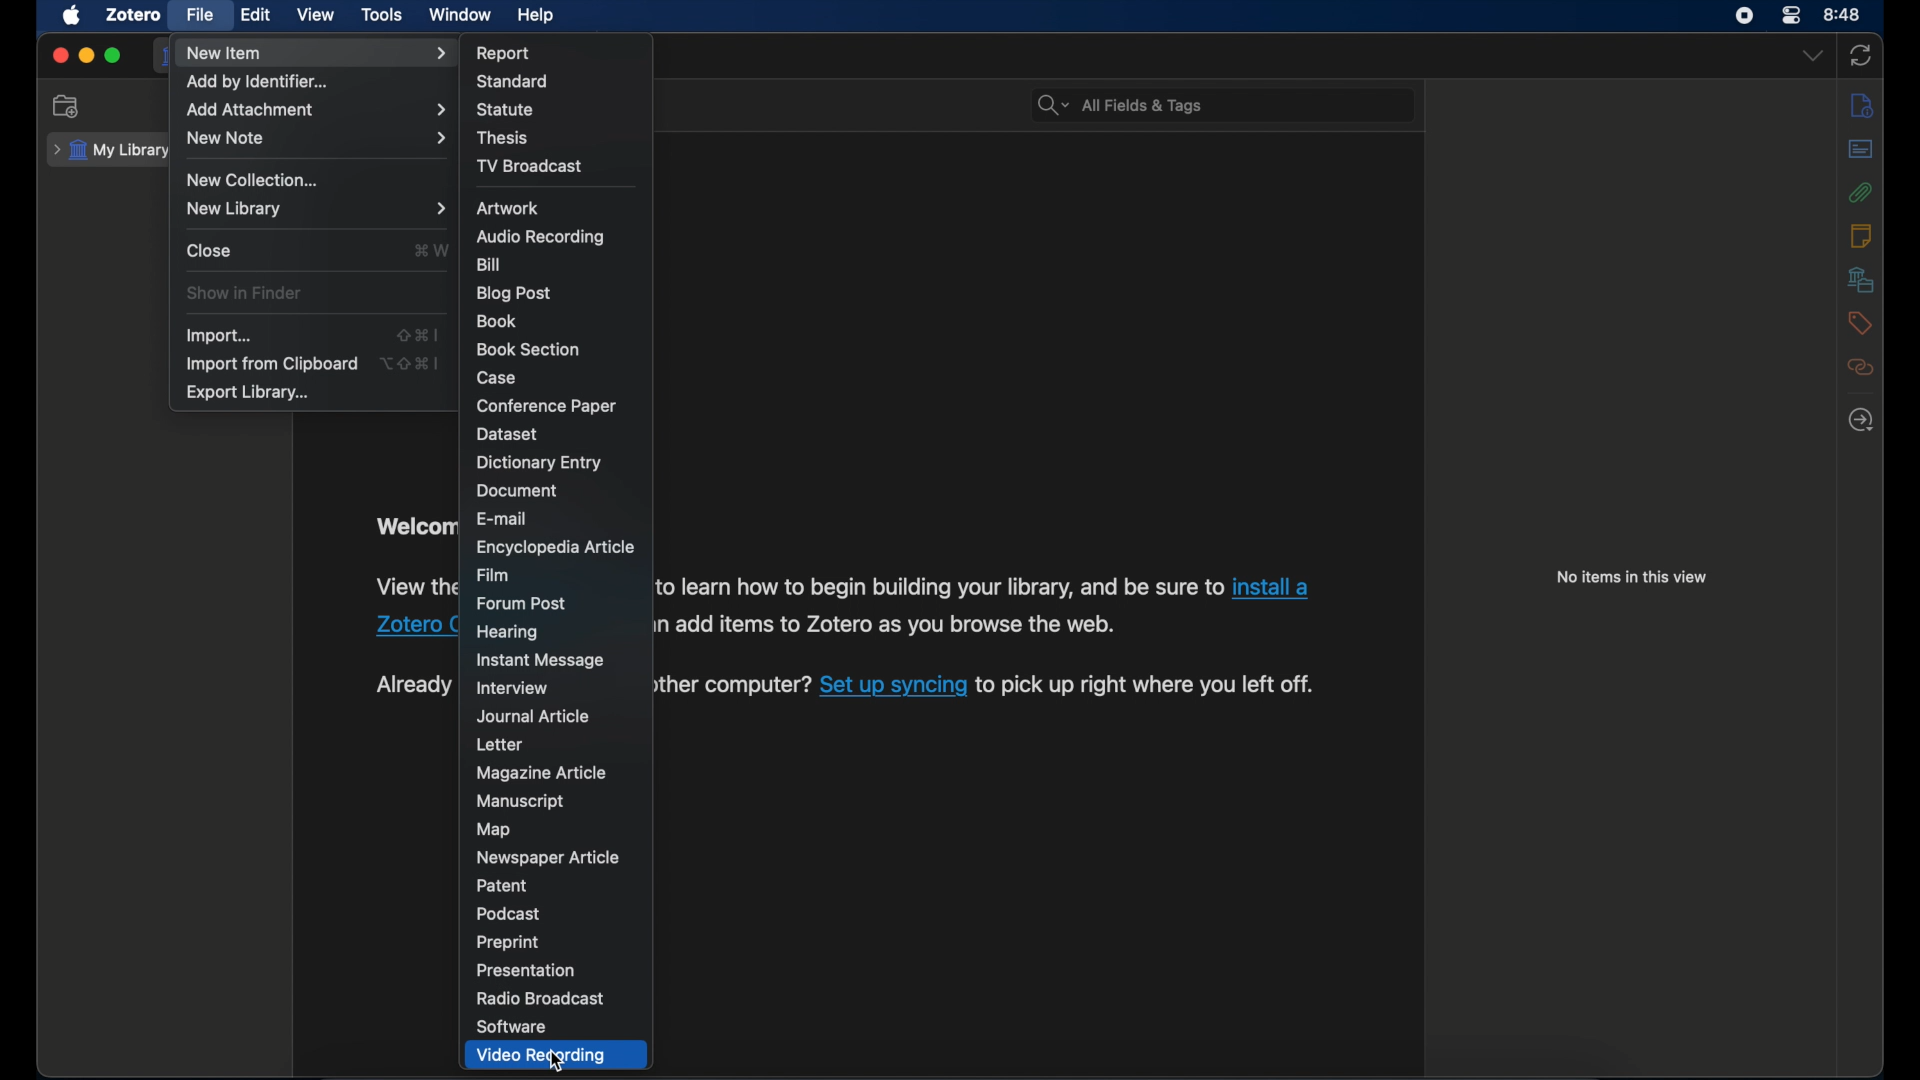 The width and height of the screenshot is (1920, 1080). Describe the element at coordinates (496, 829) in the screenshot. I see `map` at that location.